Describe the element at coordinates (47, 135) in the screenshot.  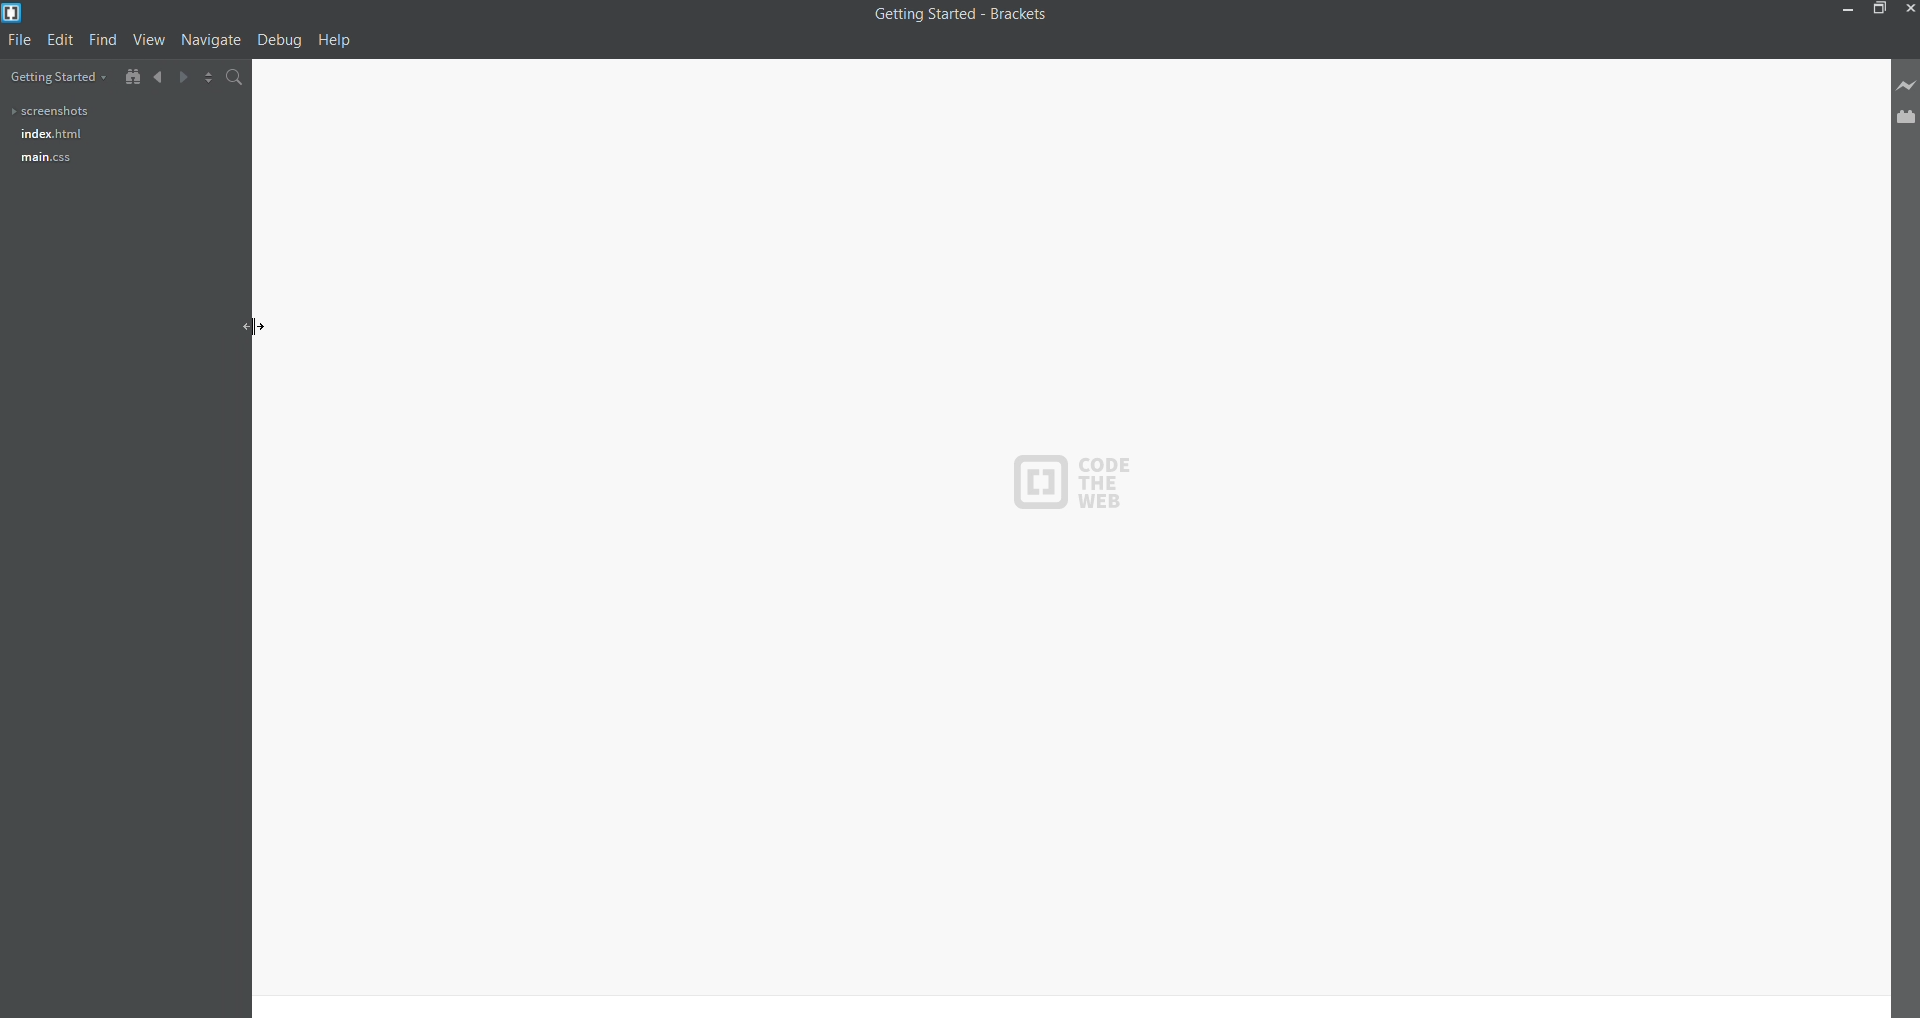
I see `index.html` at that location.